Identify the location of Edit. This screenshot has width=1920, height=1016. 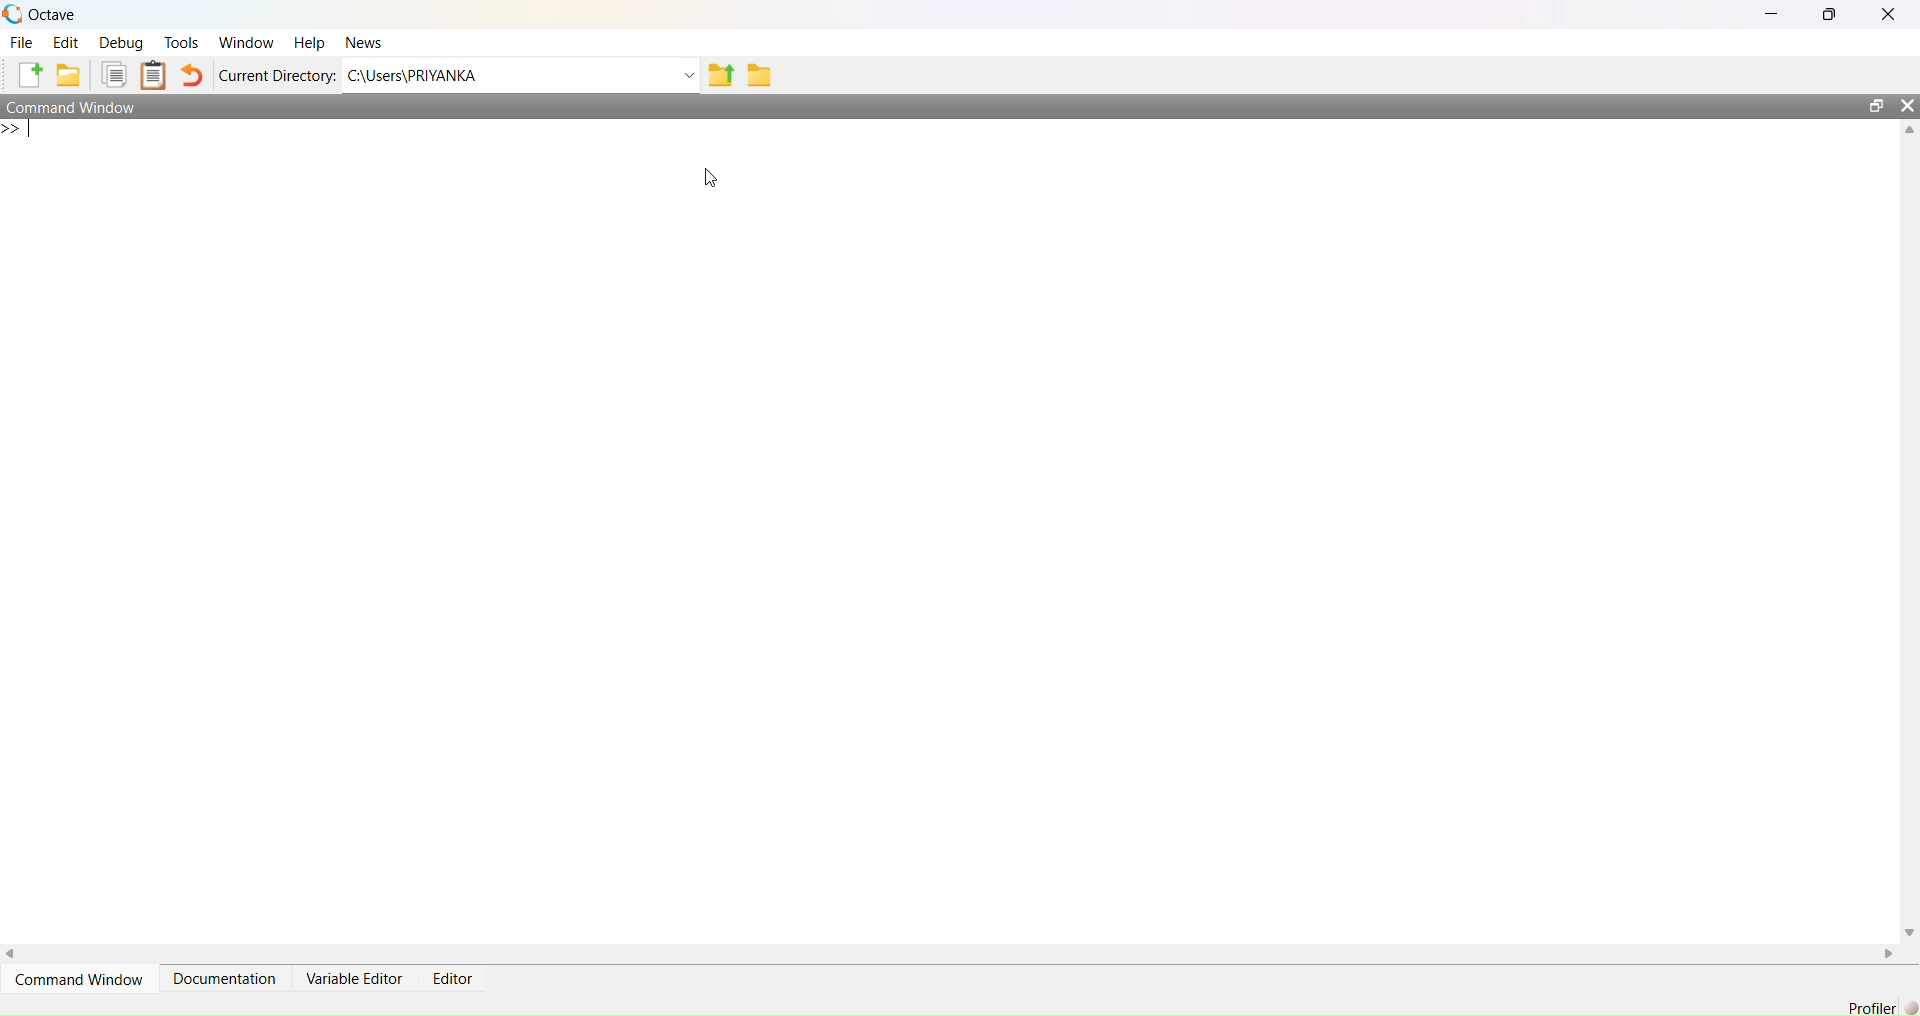
(66, 42).